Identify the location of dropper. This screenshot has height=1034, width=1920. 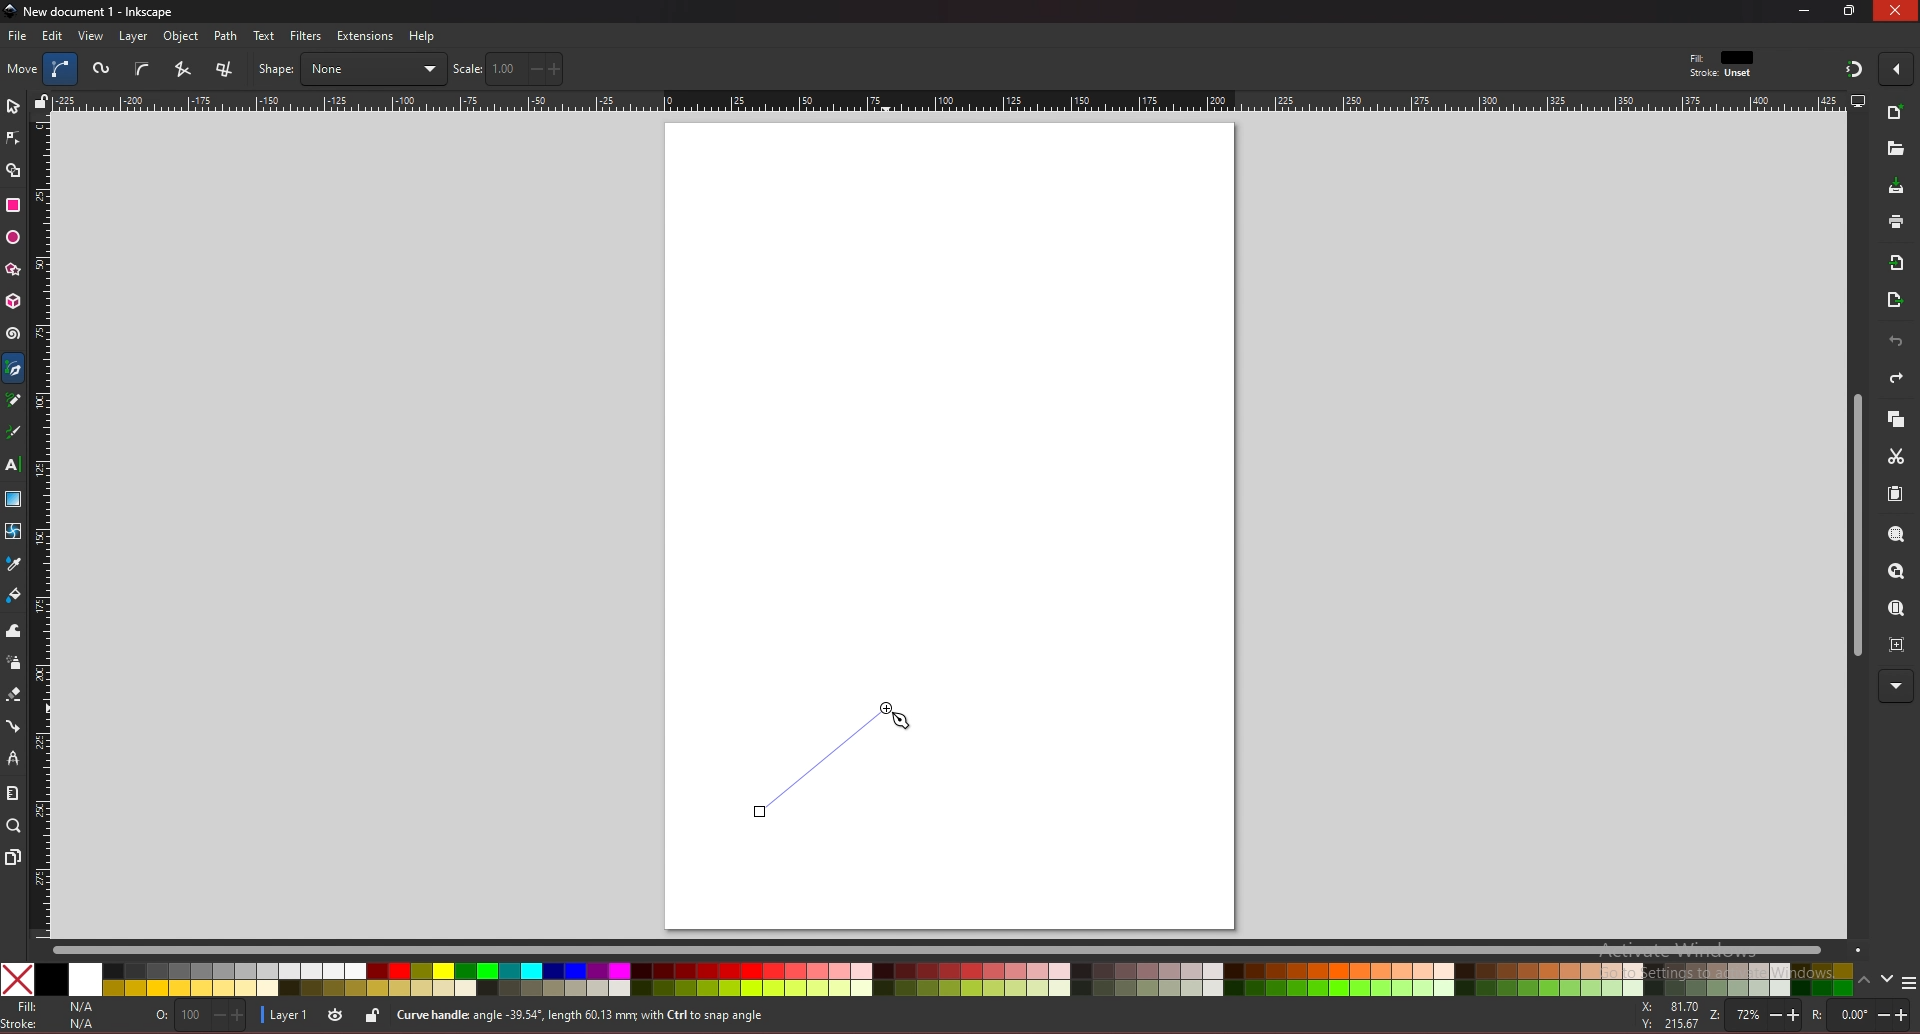
(14, 565).